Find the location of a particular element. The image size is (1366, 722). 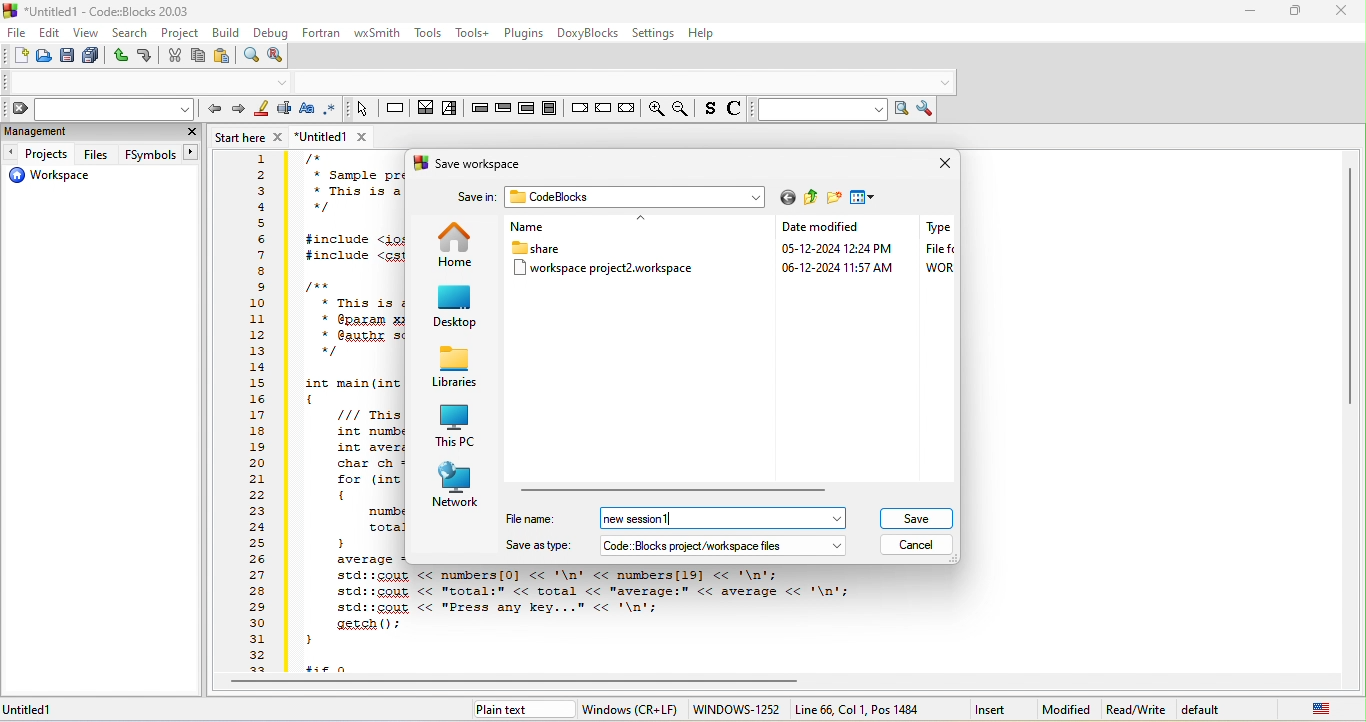

workspace is located at coordinates (59, 176).